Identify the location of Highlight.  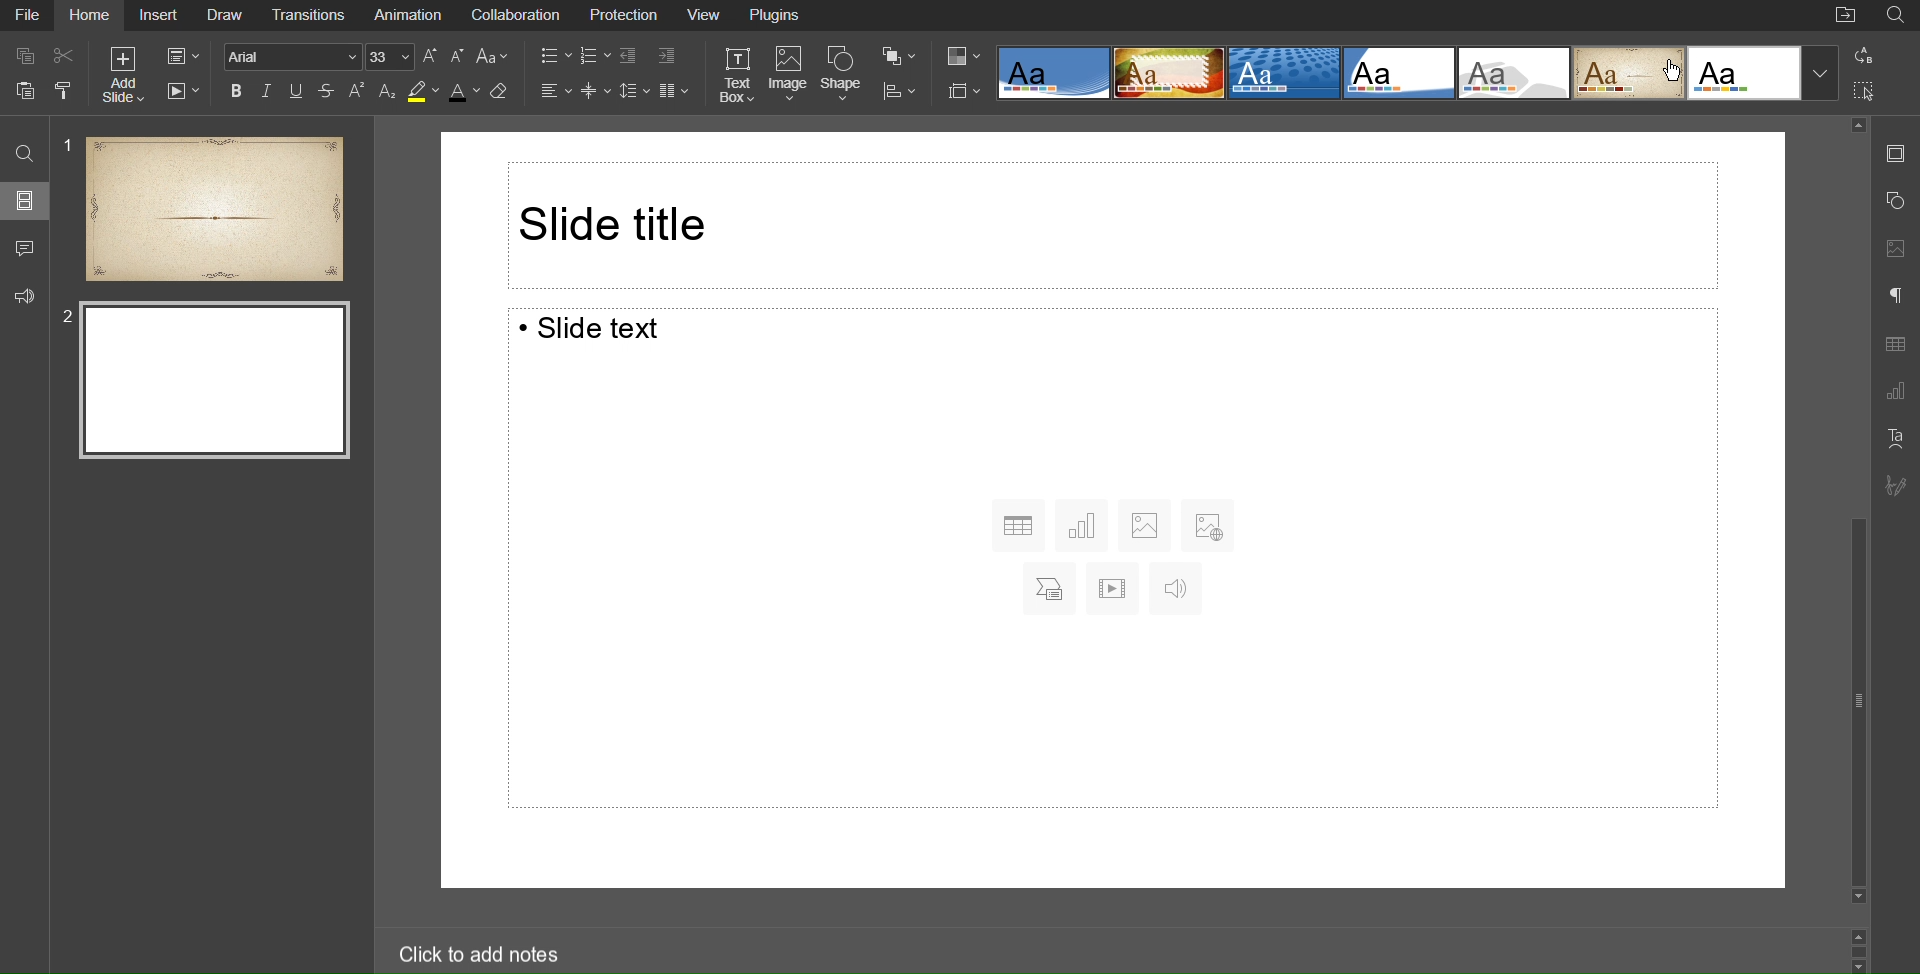
(422, 92).